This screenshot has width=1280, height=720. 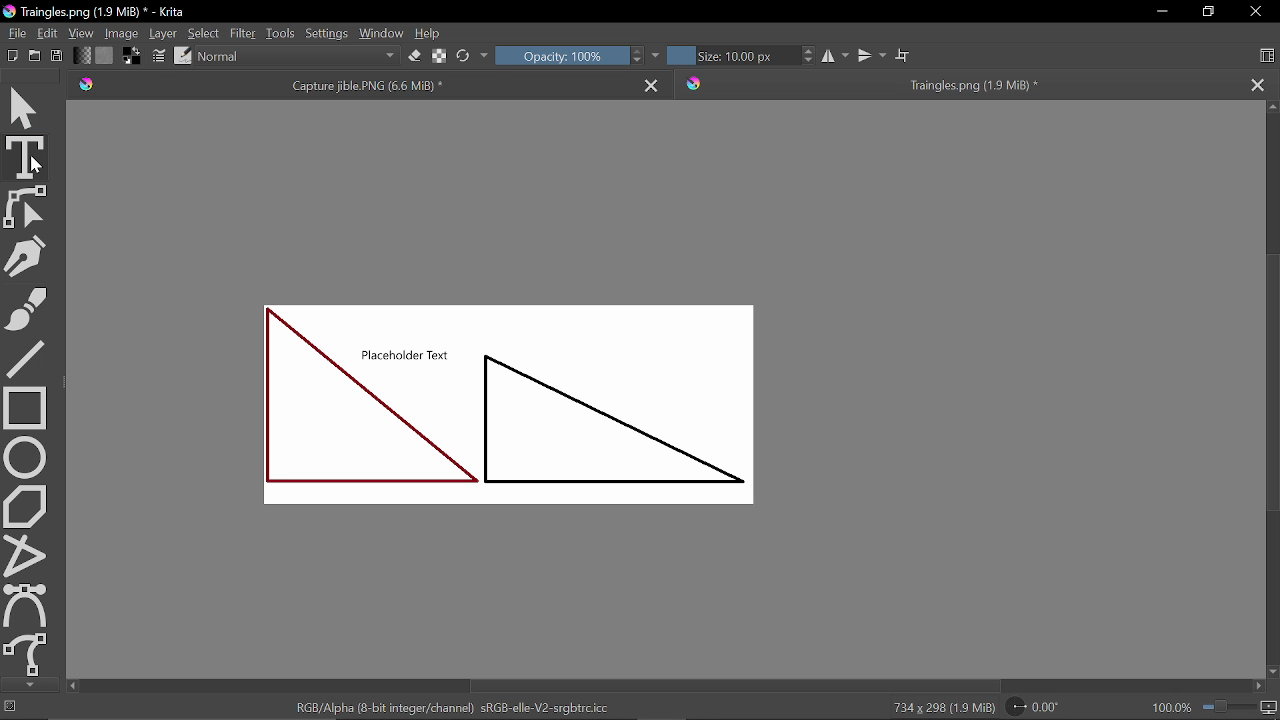 What do you see at coordinates (415, 58) in the screenshot?
I see `eraser` at bounding box center [415, 58].